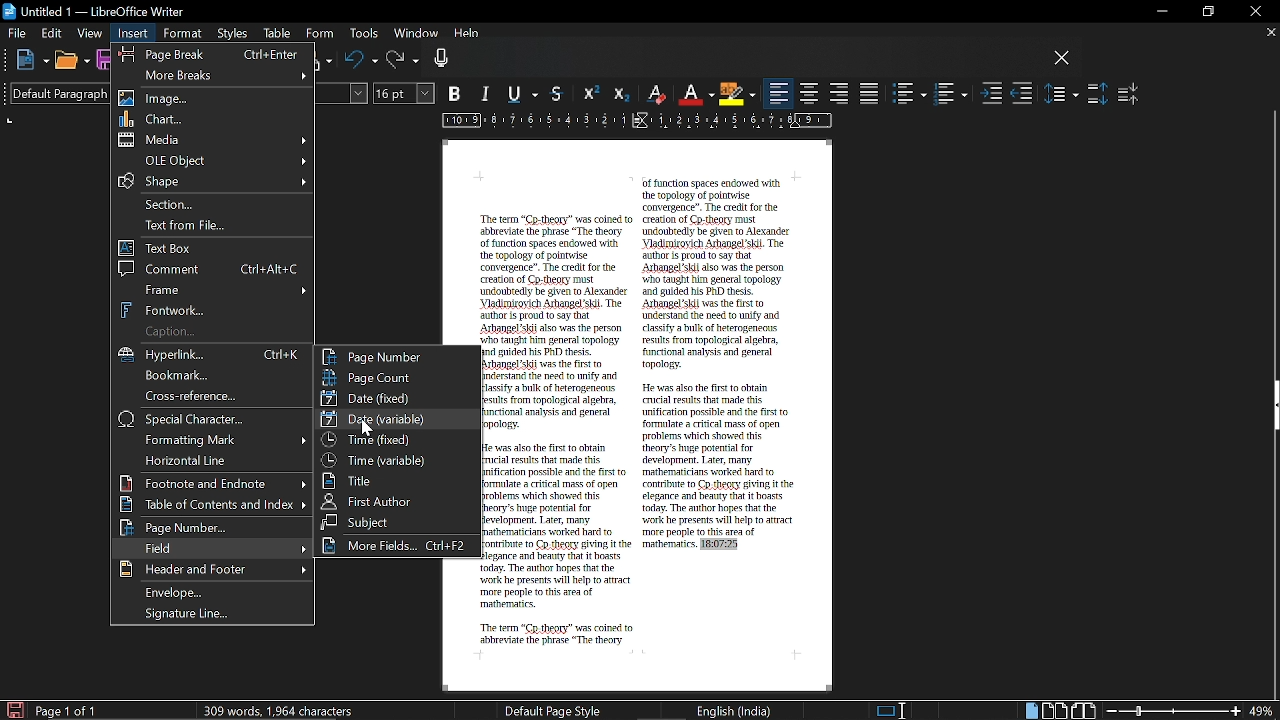 The width and height of the screenshot is (1280, 720). I want to click on Align left, so click(779, 94).